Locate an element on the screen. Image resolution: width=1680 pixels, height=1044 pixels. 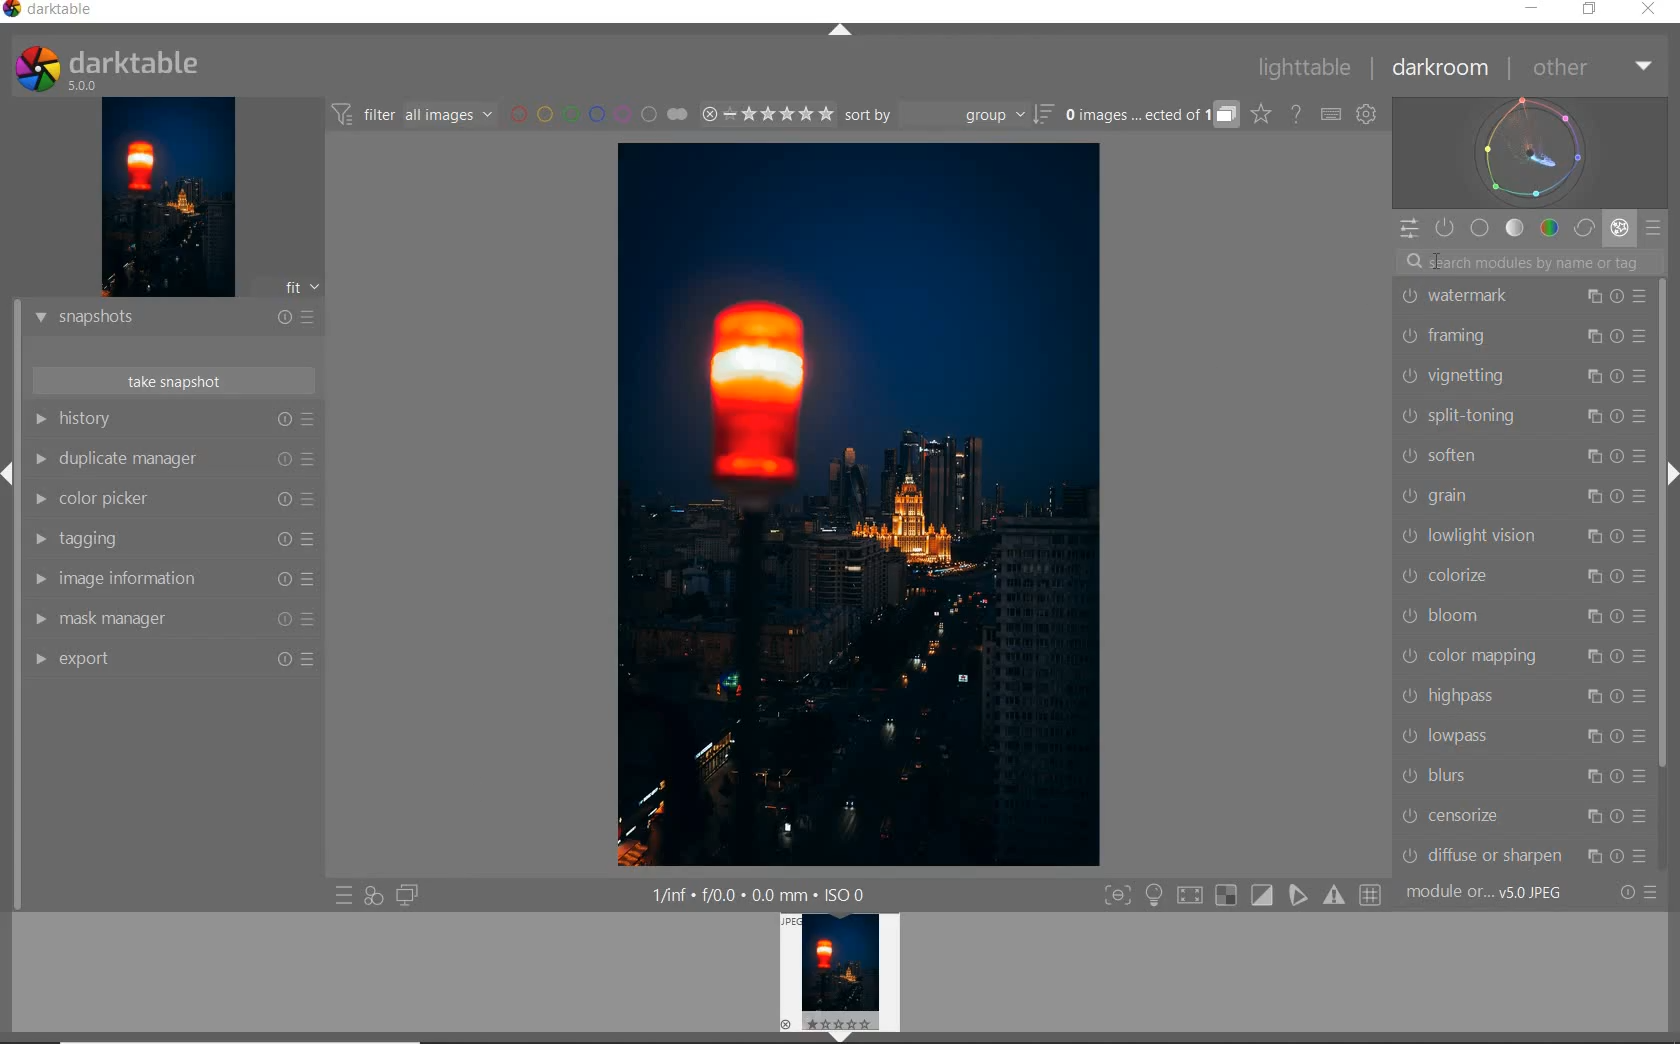
Preset and reset is located at coordinates (1643, 495).